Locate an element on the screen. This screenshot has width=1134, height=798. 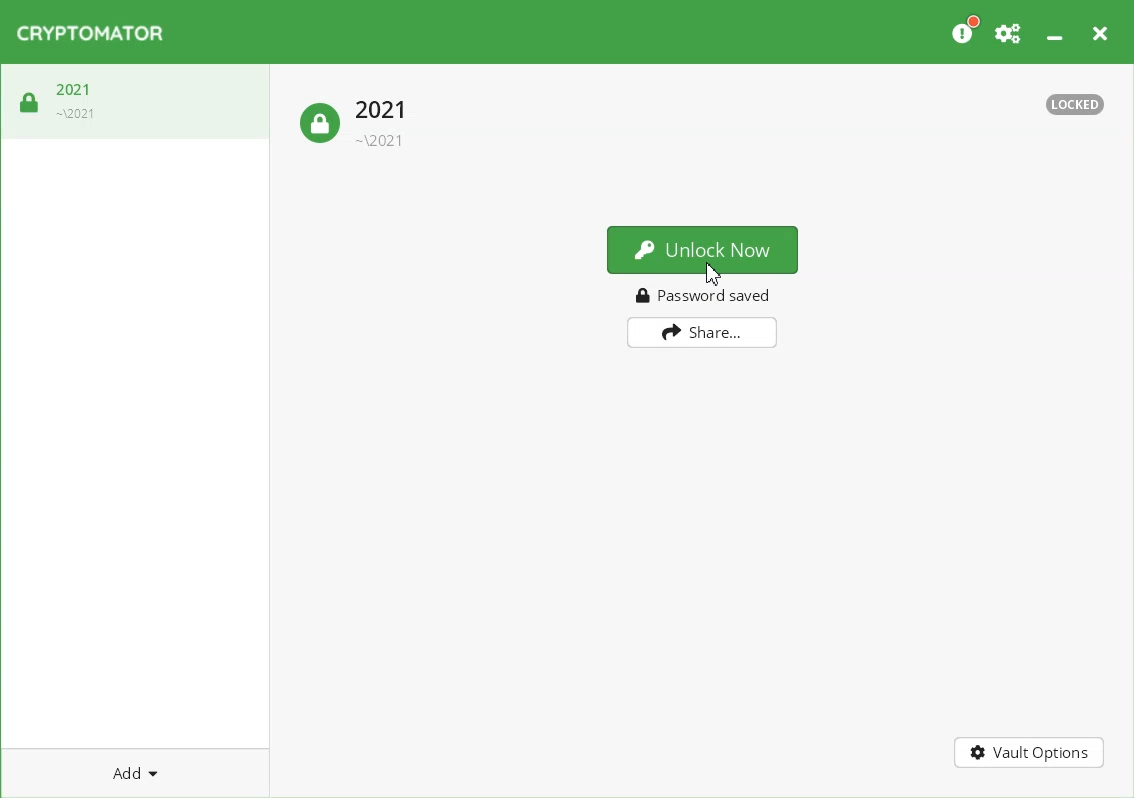
Vault Options is located at coordinates (1030, 751).